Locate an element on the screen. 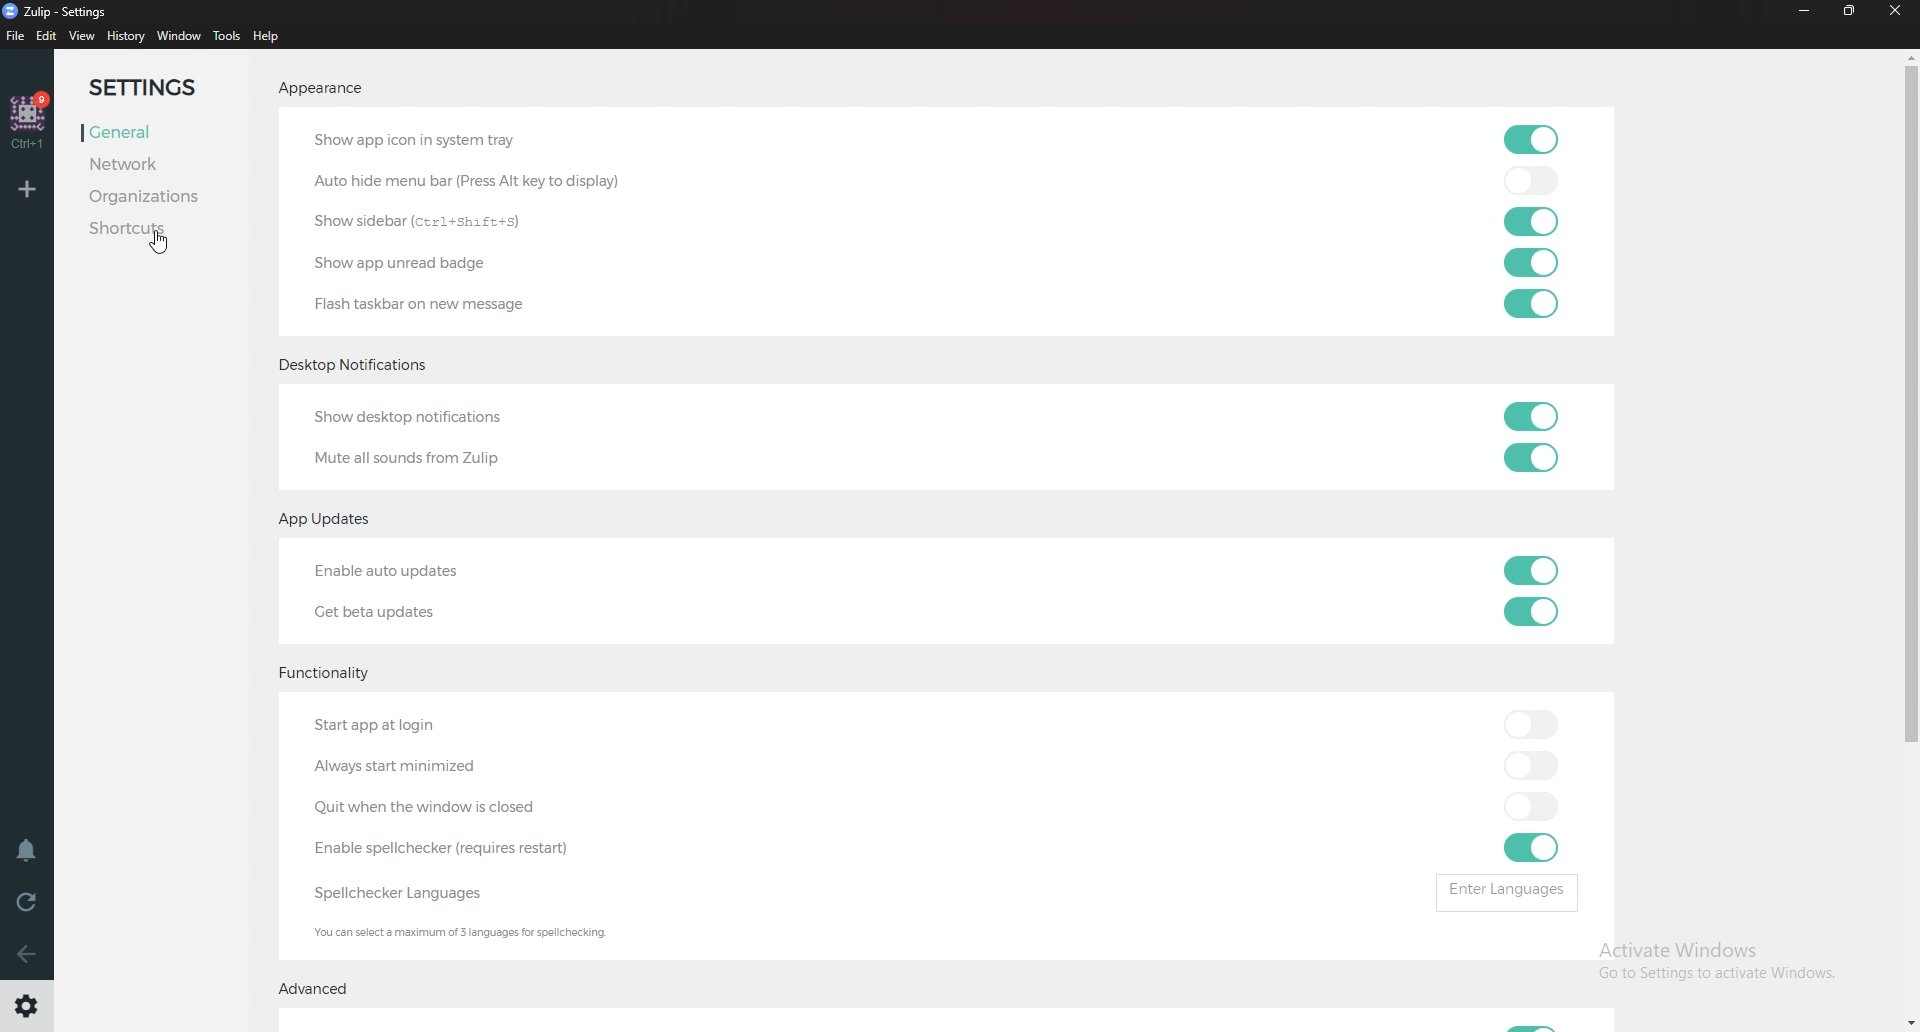 Image resolution: width=1920 pixels, height=1032 pixels. toggle is located at coordinates (1527, 221).